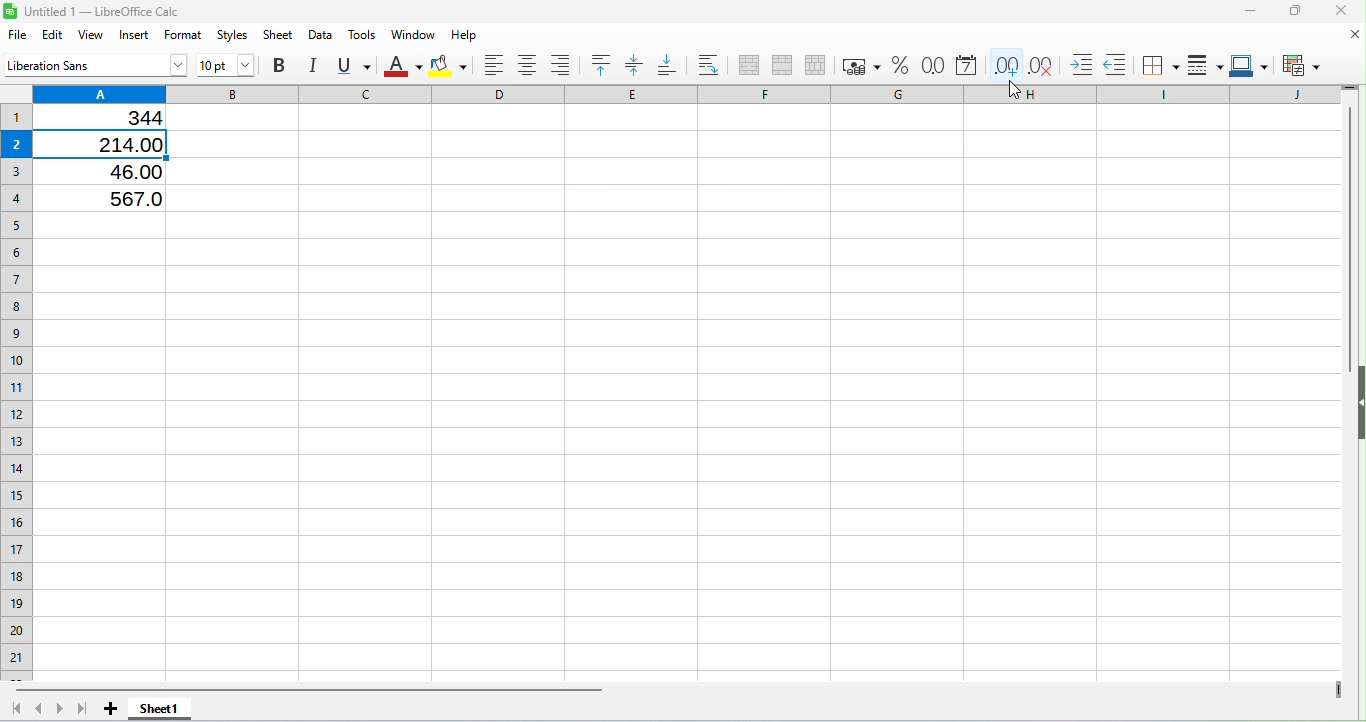 The width and height of the screenshot is (1366, 722). Describe the element at coordinates (899, 66) in the screenshot. I see `Format as percent` at that location.